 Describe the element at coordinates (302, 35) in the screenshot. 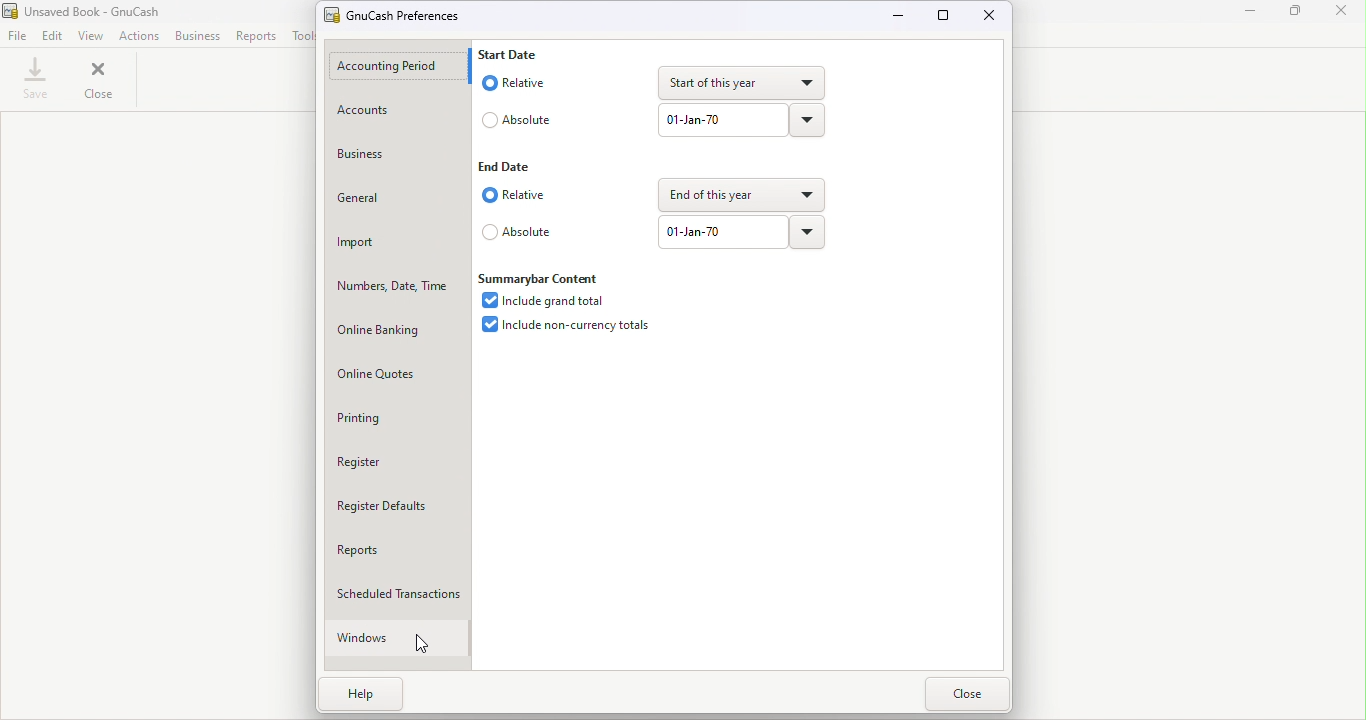

I see `Tools` at that location.